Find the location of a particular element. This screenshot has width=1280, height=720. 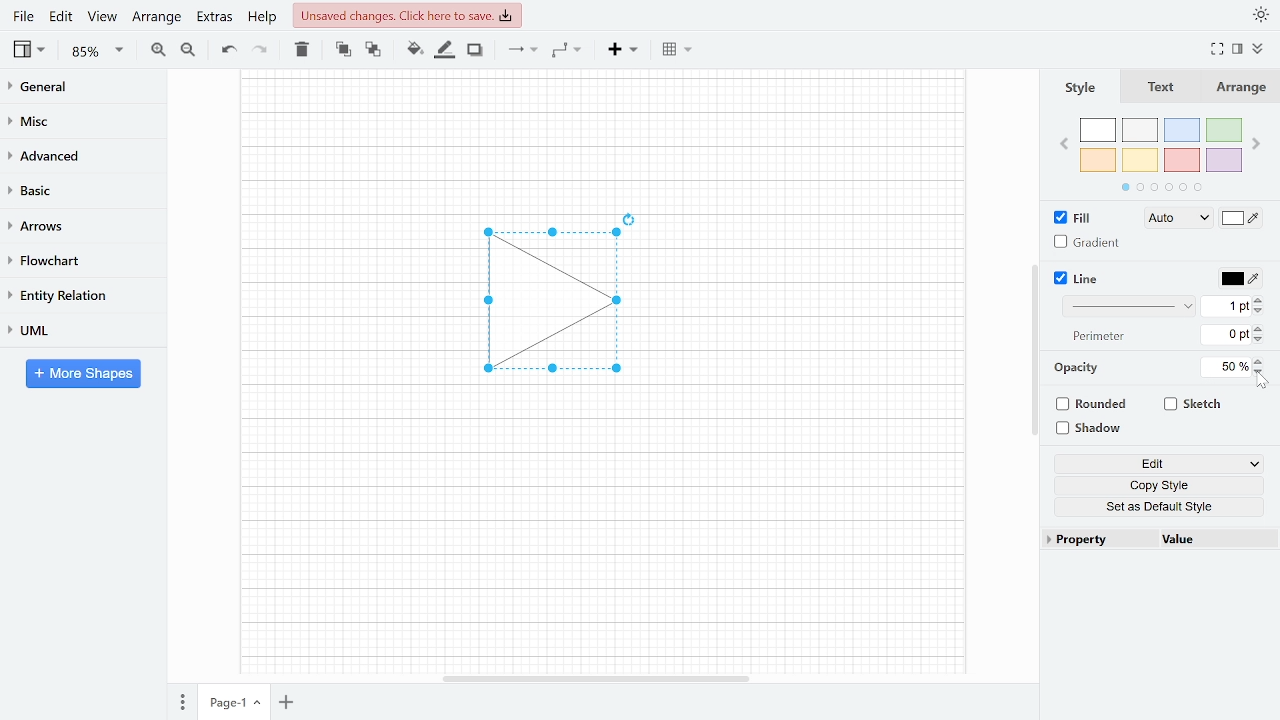

Current line width is located at coordinates (1227, 305).